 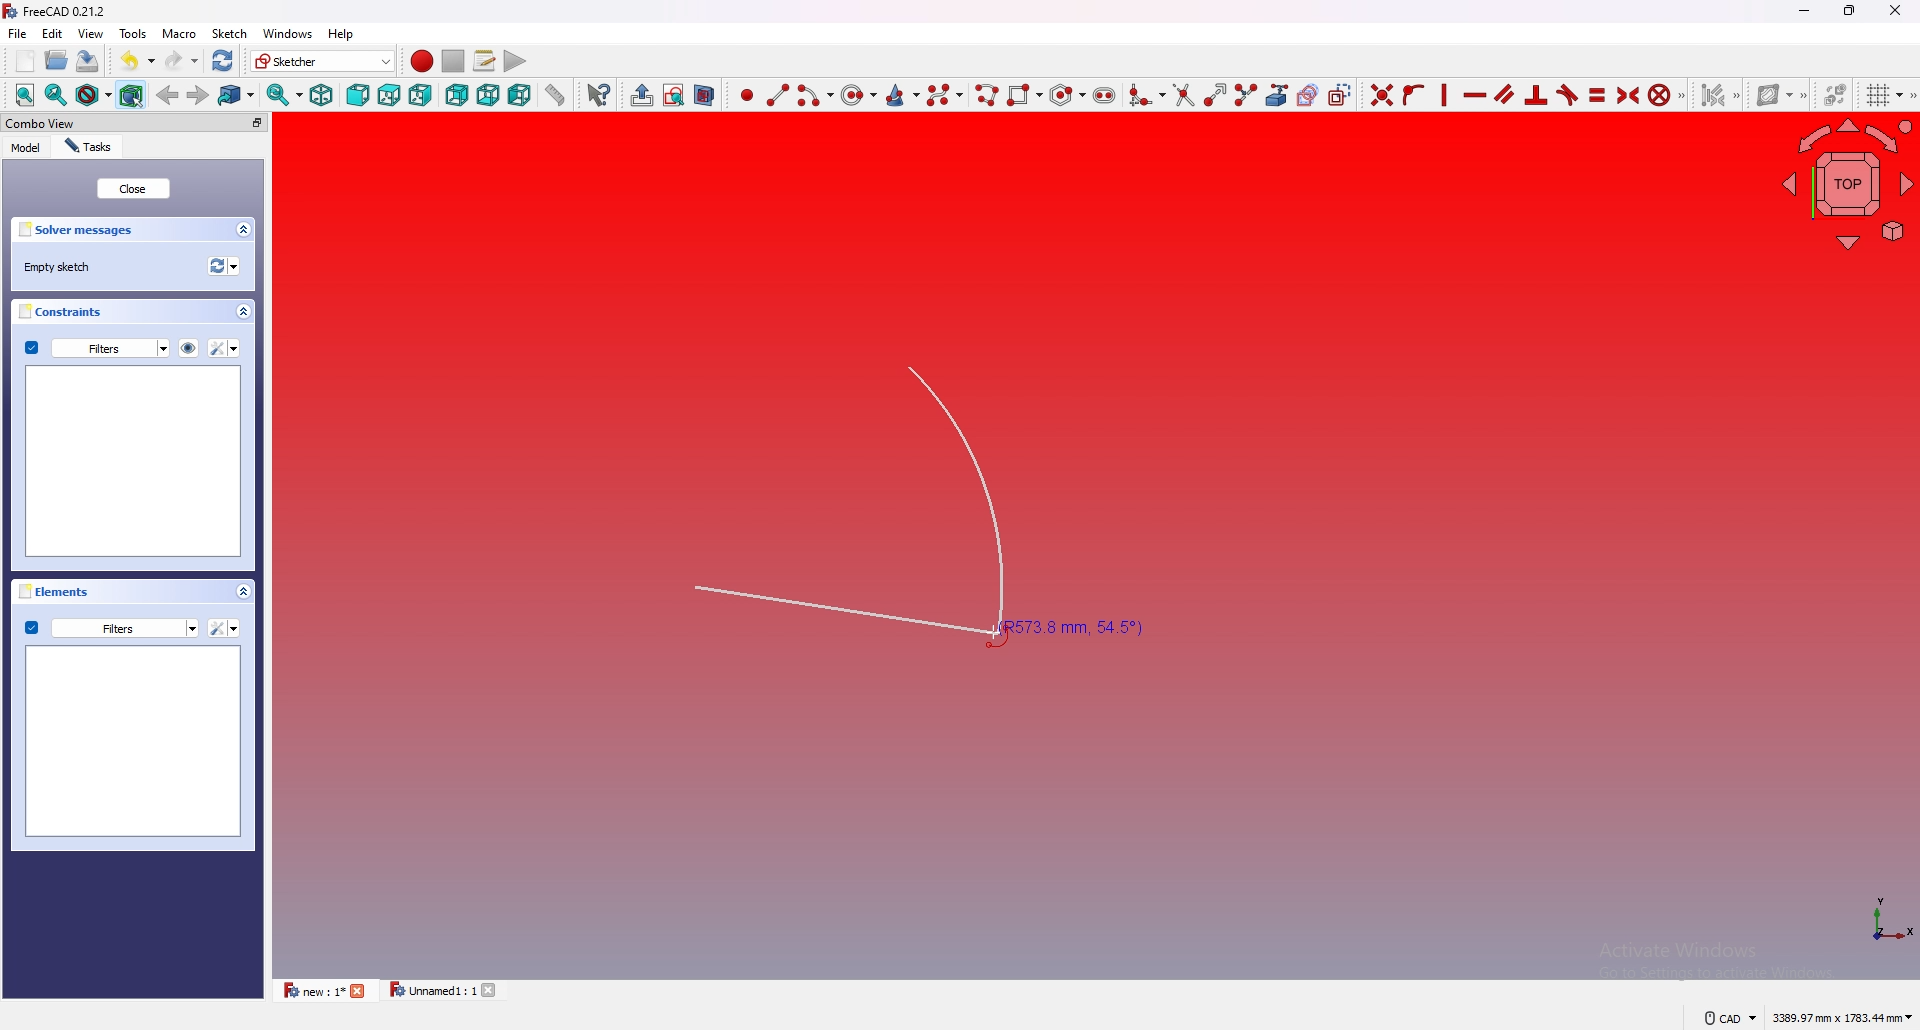 I want to click on constrain equal, so click(x=1597, y=94).